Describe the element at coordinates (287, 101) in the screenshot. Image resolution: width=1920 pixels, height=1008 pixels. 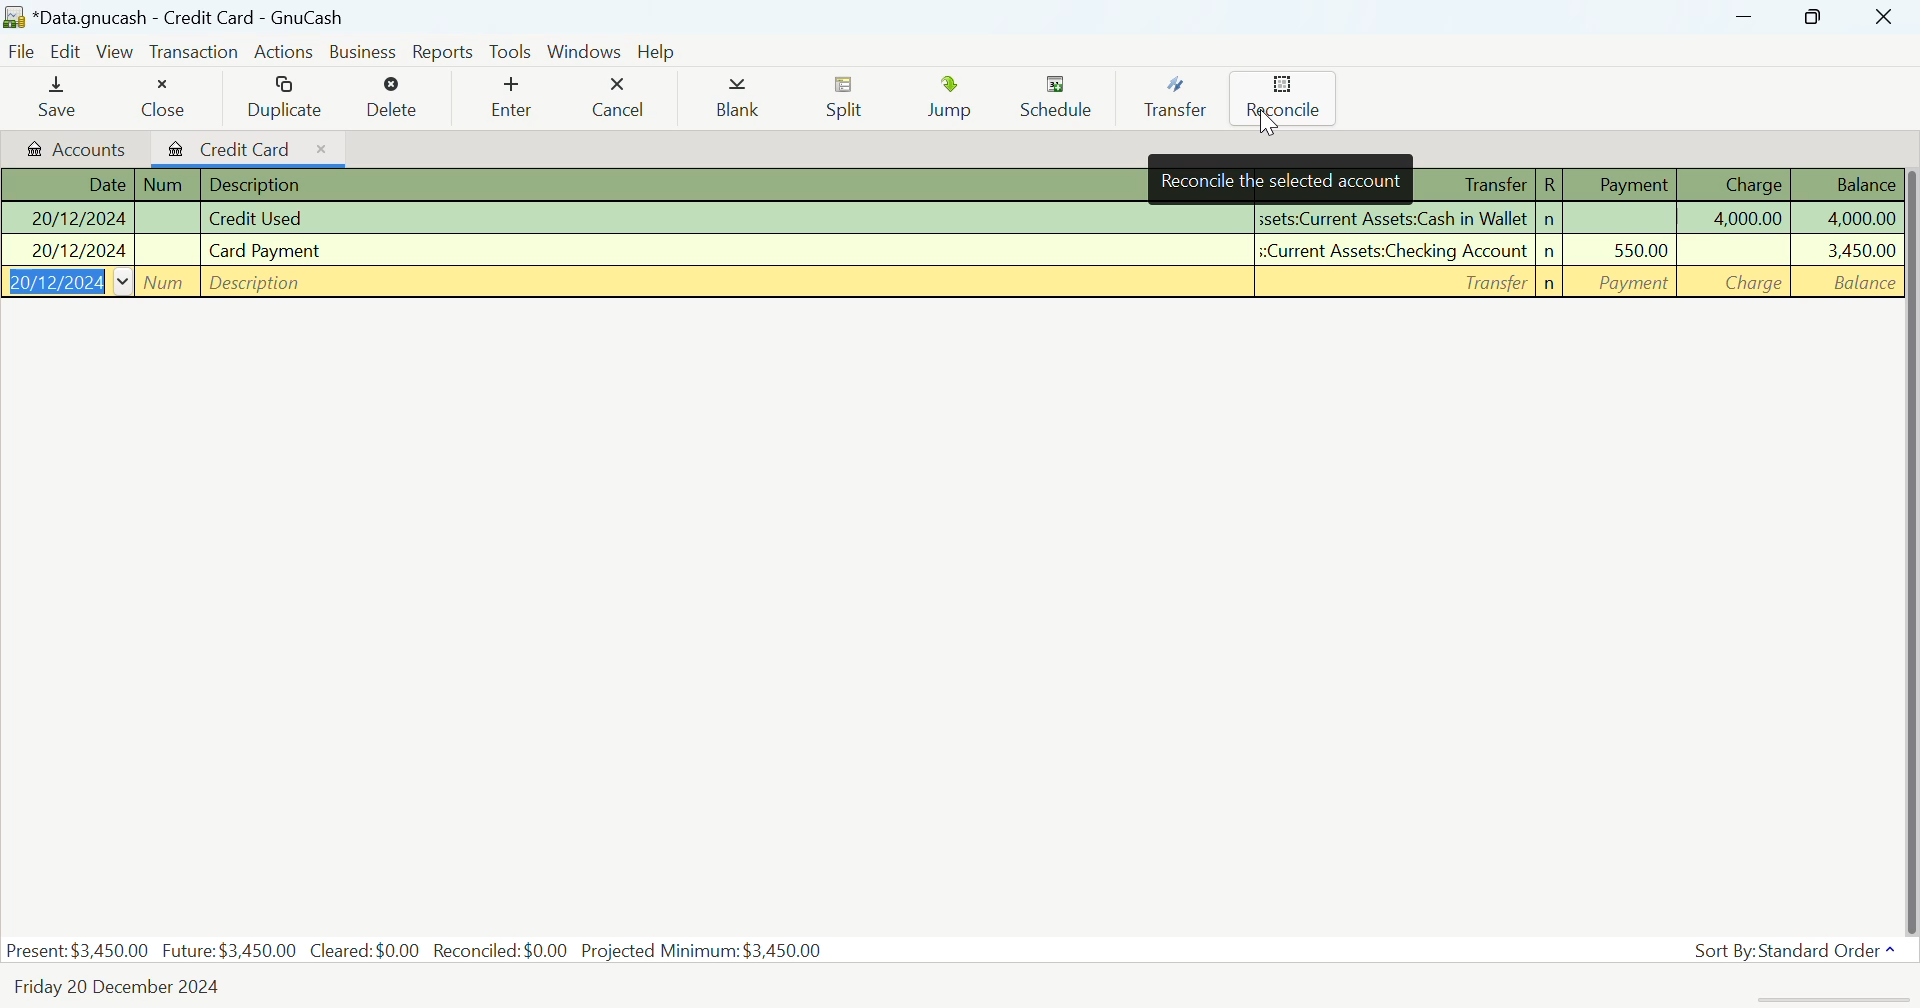
I see `Duplicate` at that location.